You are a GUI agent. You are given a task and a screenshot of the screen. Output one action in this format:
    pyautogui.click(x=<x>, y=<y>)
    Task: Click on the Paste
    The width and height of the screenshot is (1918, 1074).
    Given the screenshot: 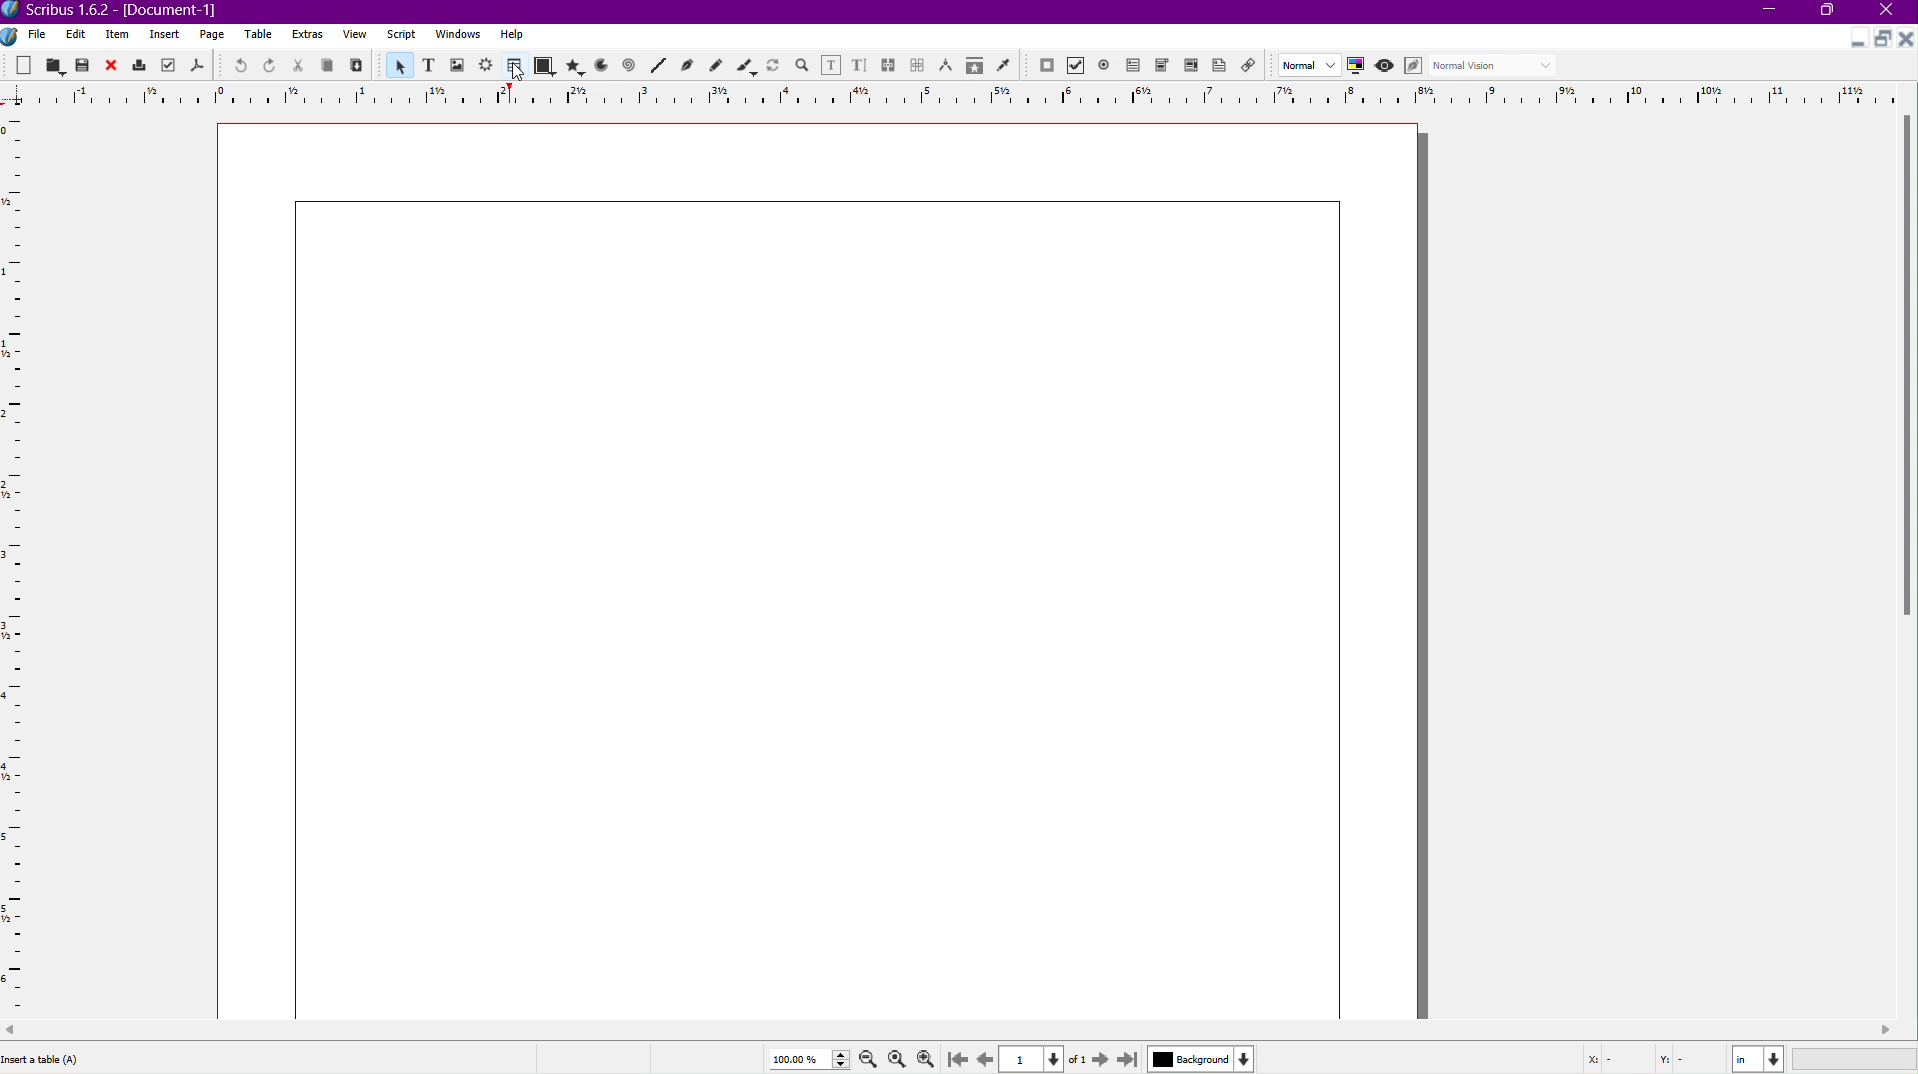 What is the action you would take?
    pyautogui.click(x=358, y=66)
    